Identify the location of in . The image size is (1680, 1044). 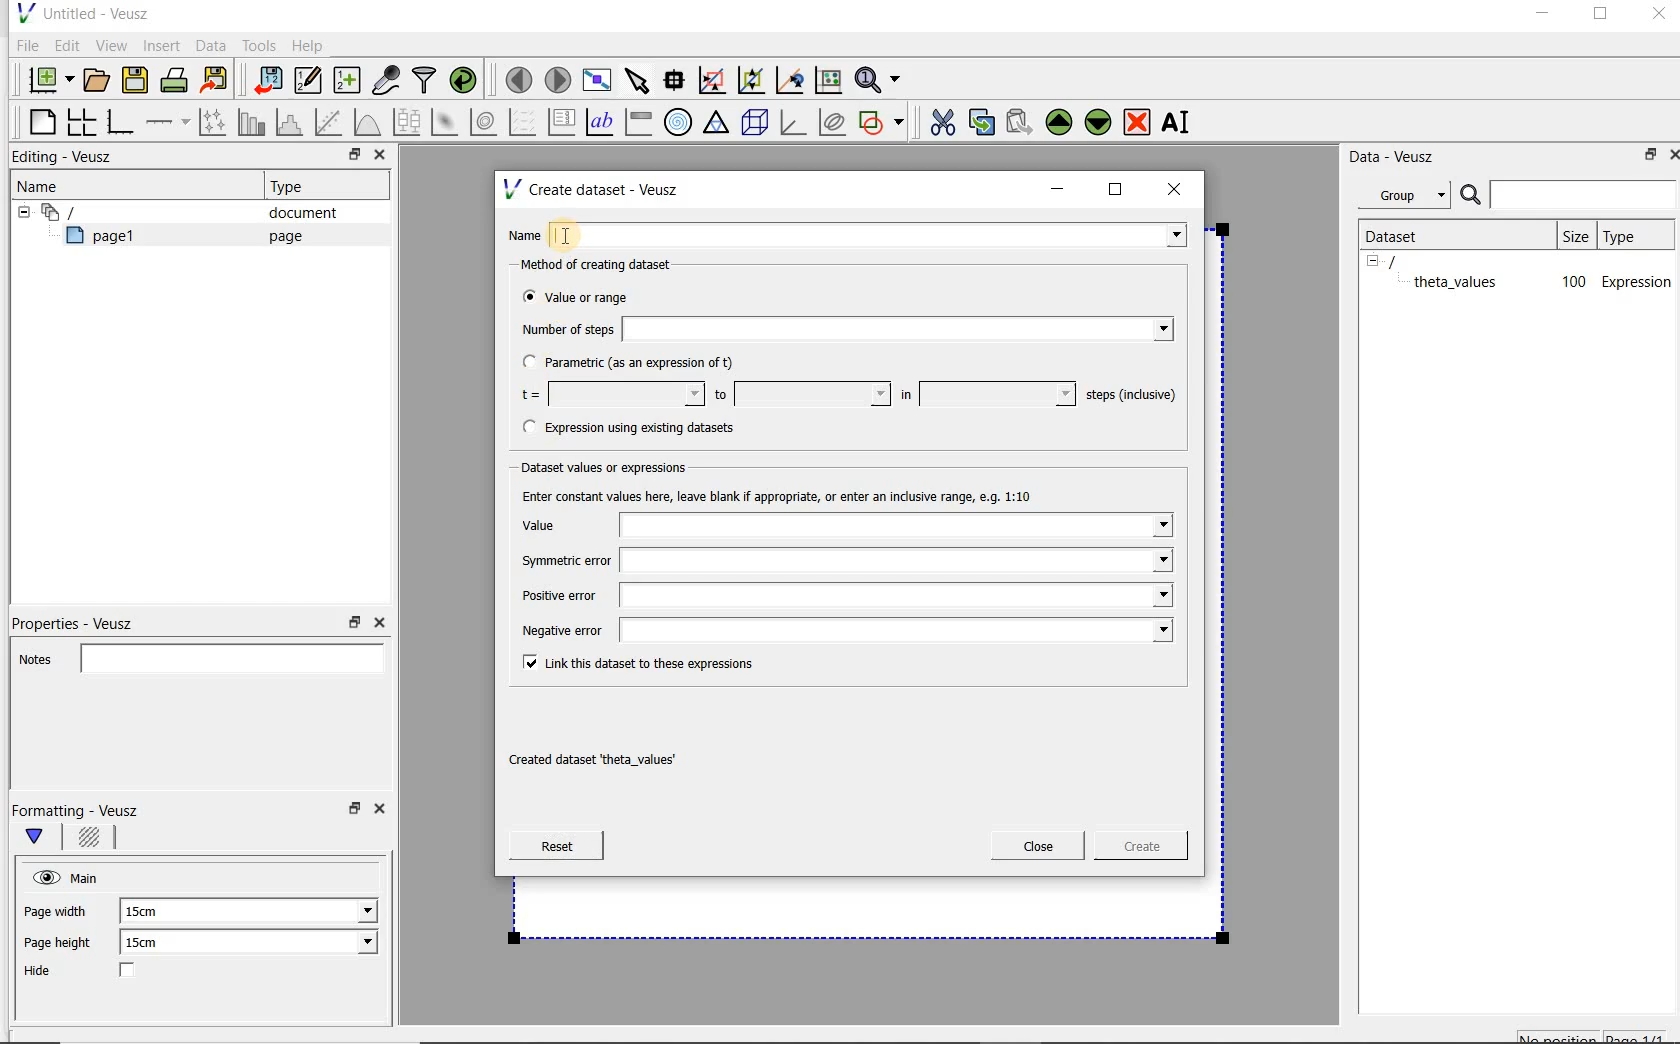
(985, 394).